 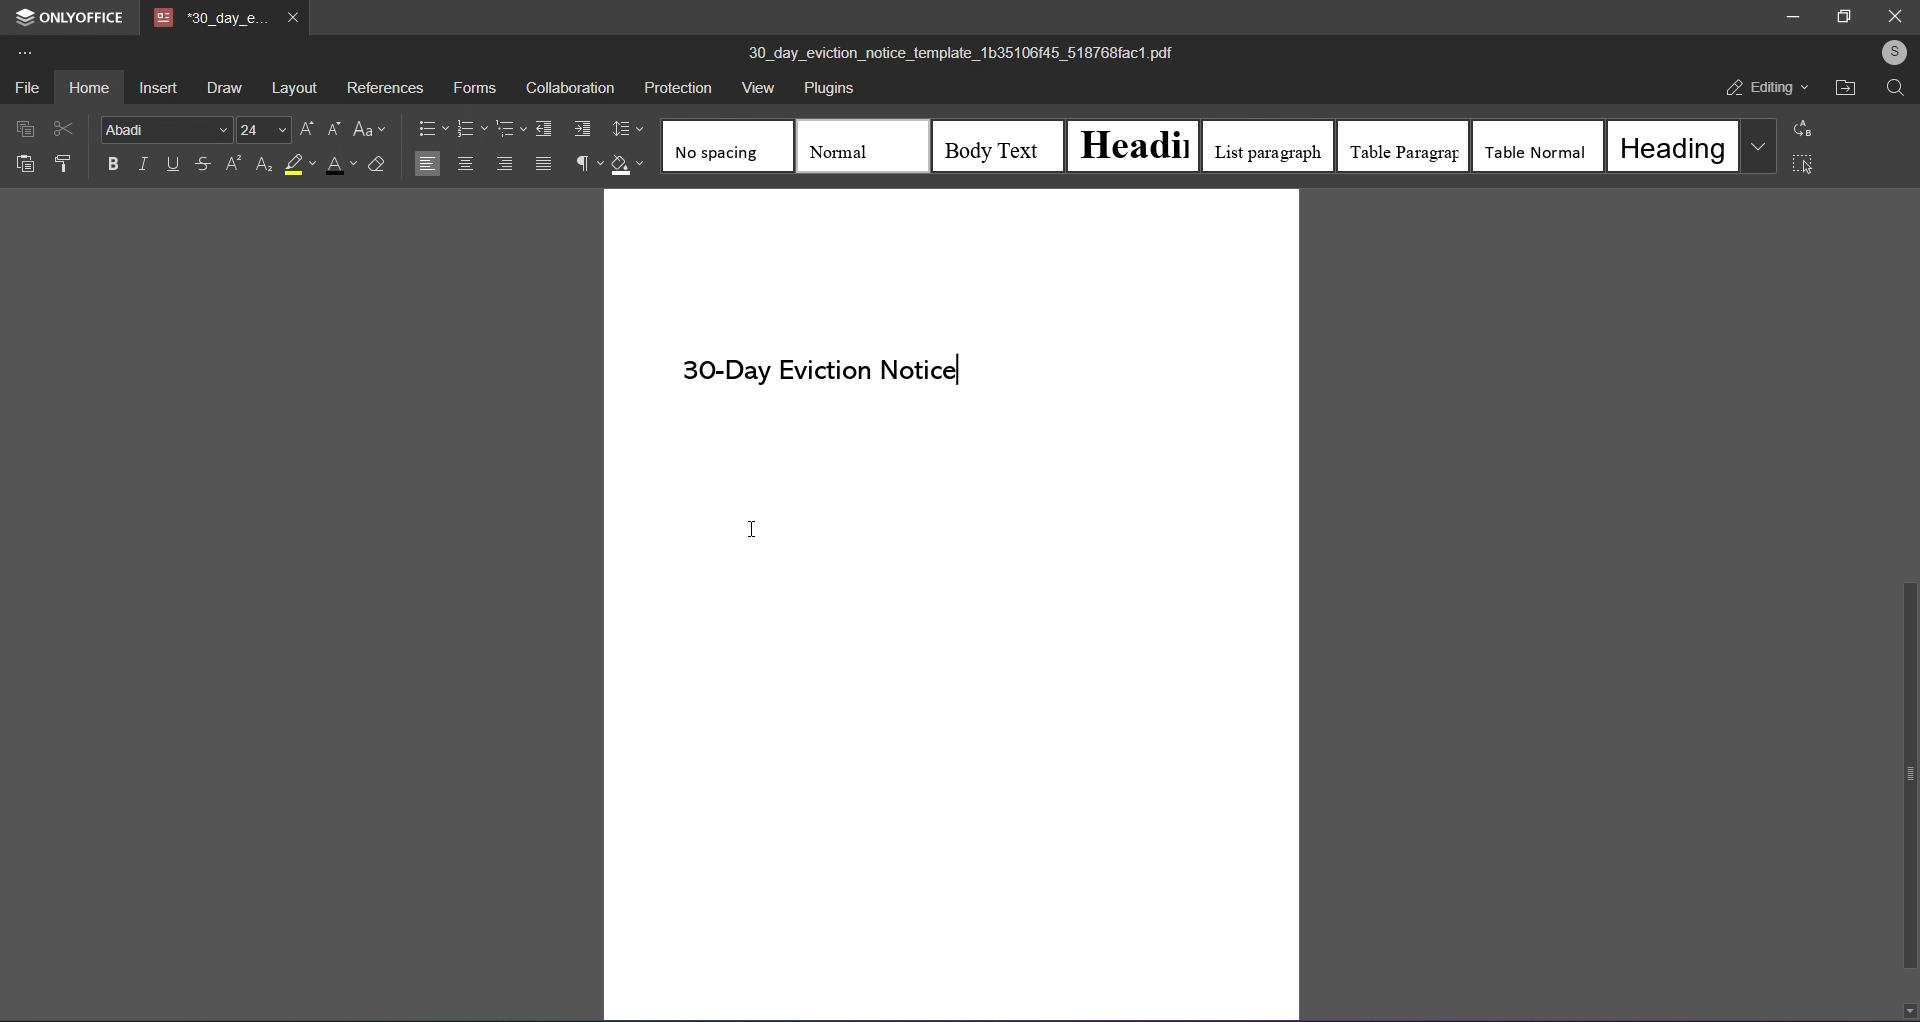 What do you see at coordinates (1757, 145) in the screenshot?
I see `more` at bounding box center [1757, 145].